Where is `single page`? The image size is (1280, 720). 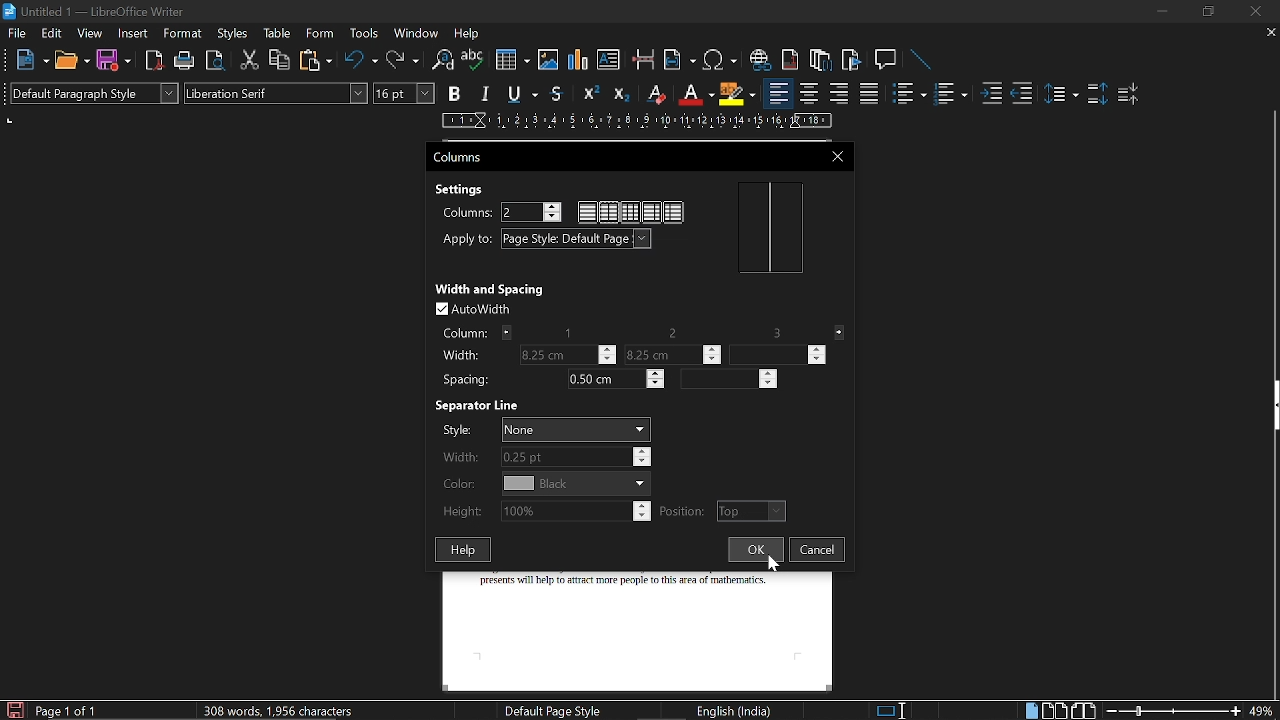
single page is located at coordinates (1032, 708).